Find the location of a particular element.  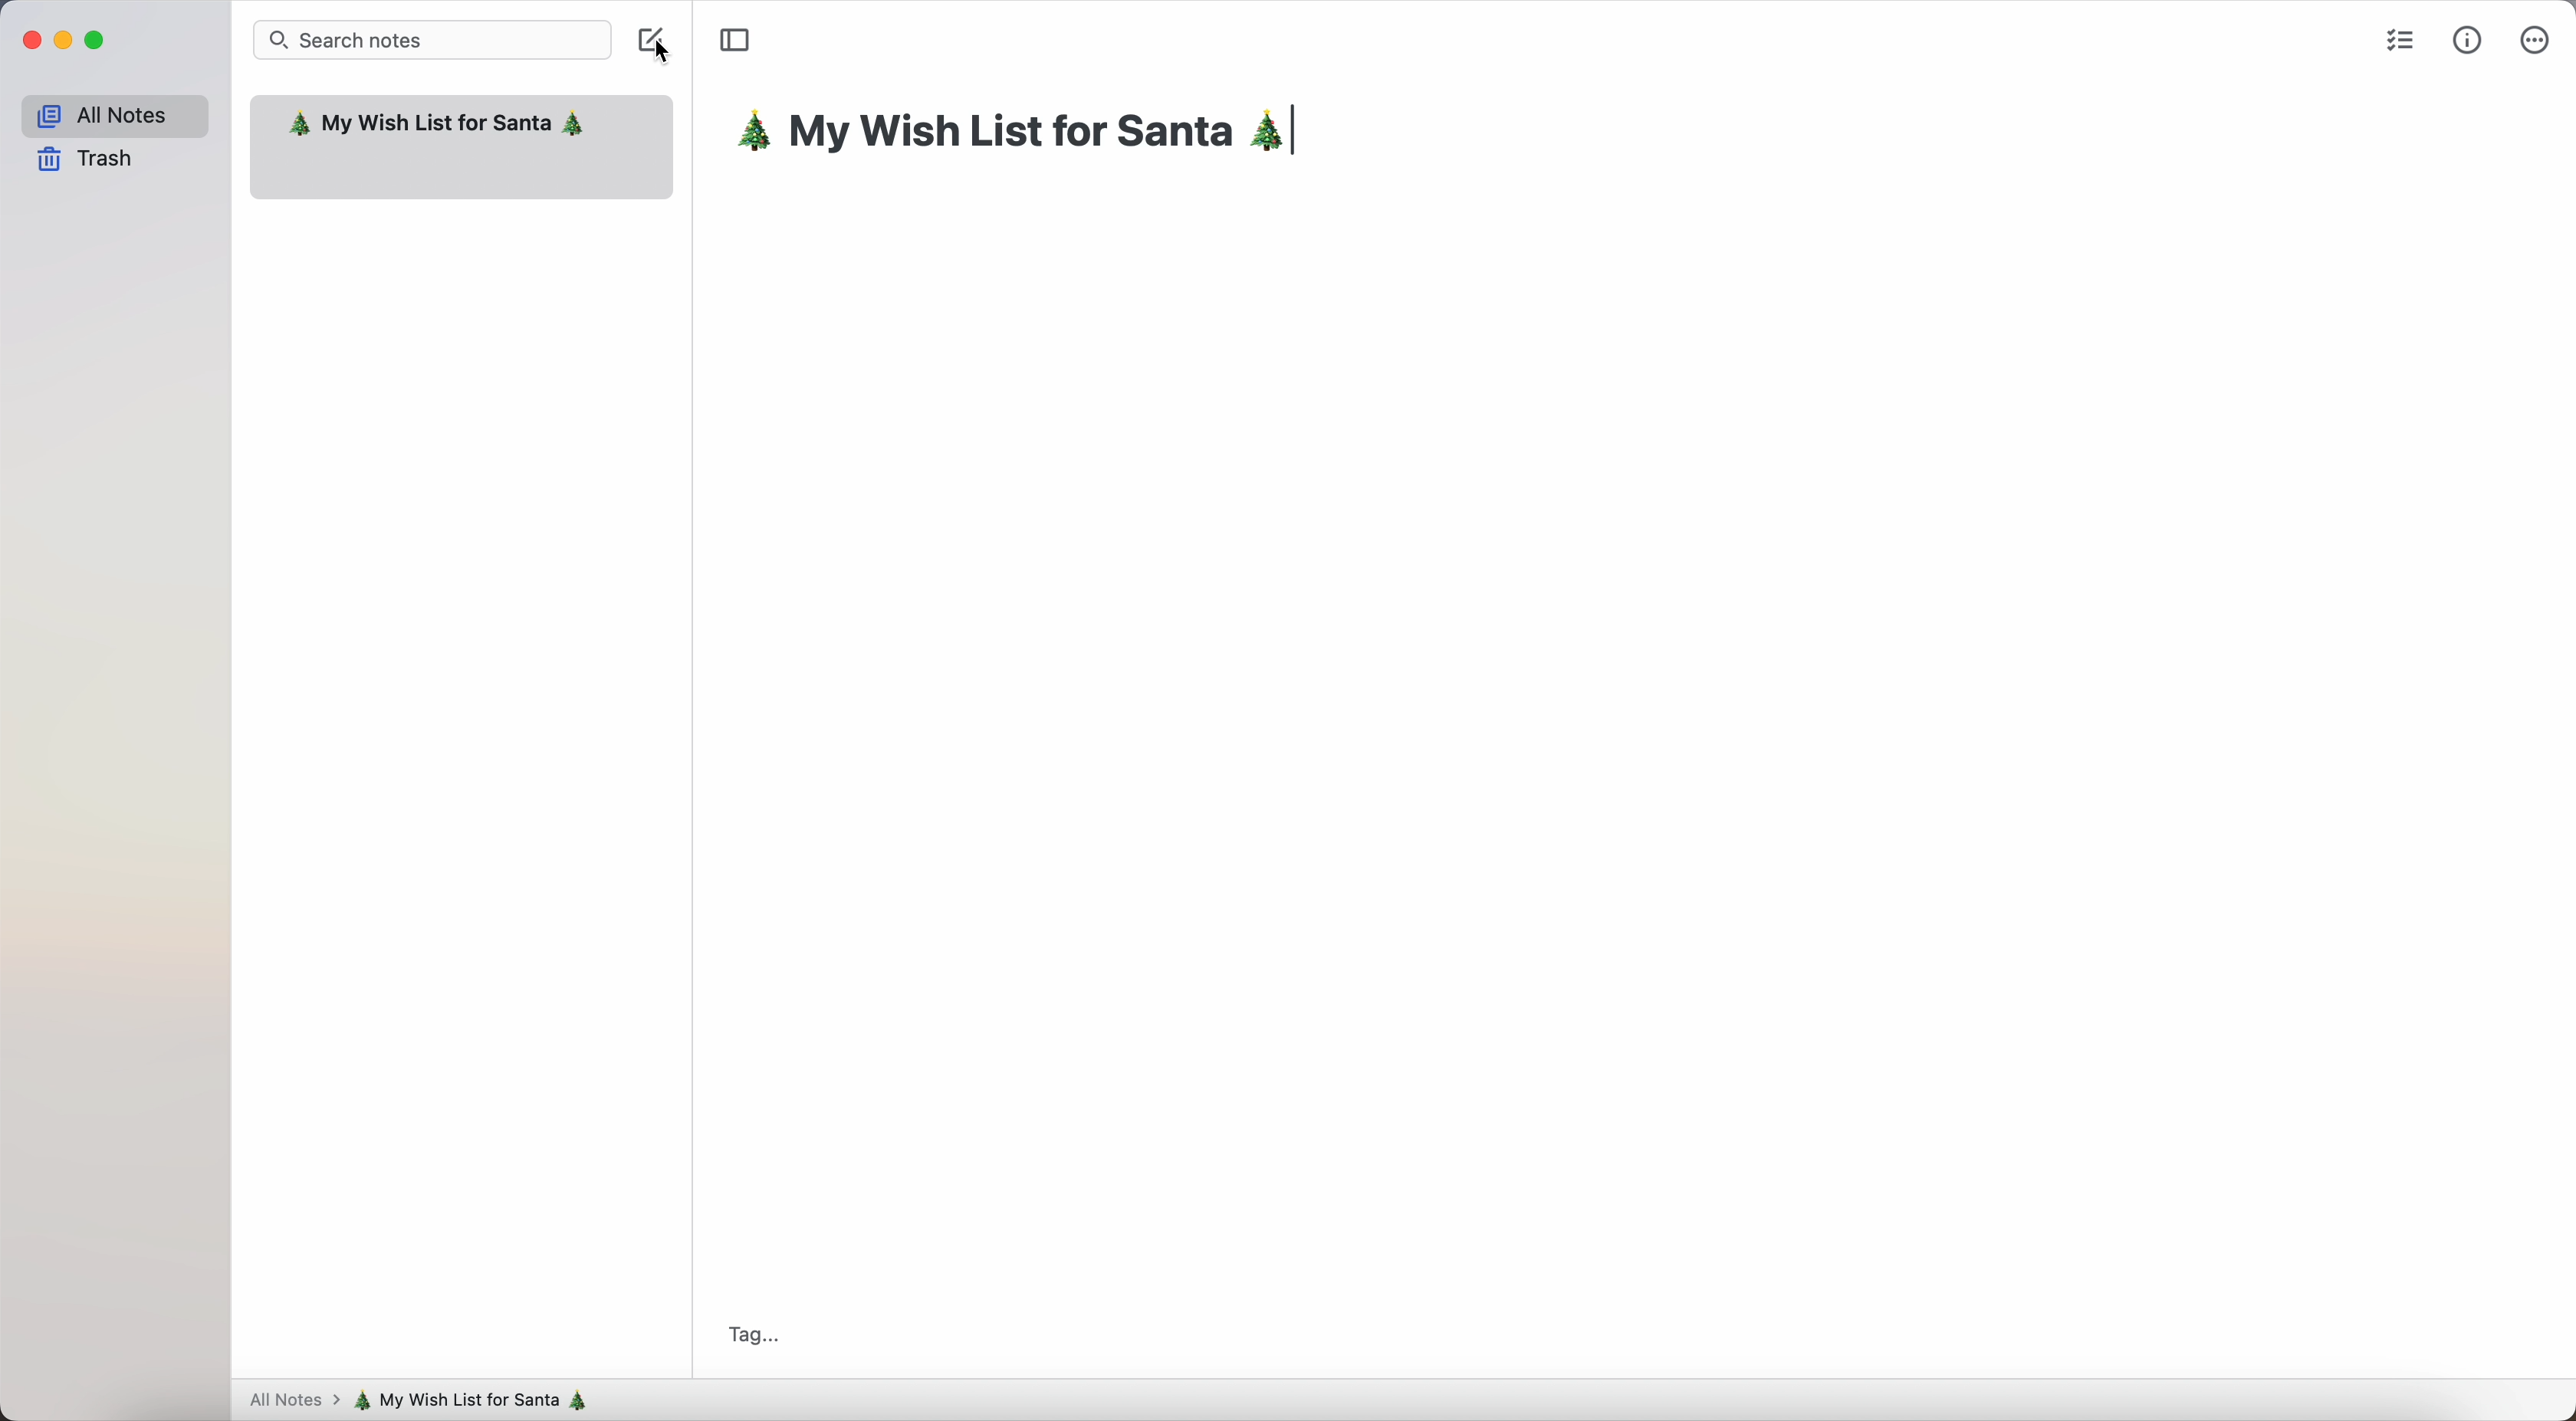

close Simplenote is located at coordinates (28, 40).